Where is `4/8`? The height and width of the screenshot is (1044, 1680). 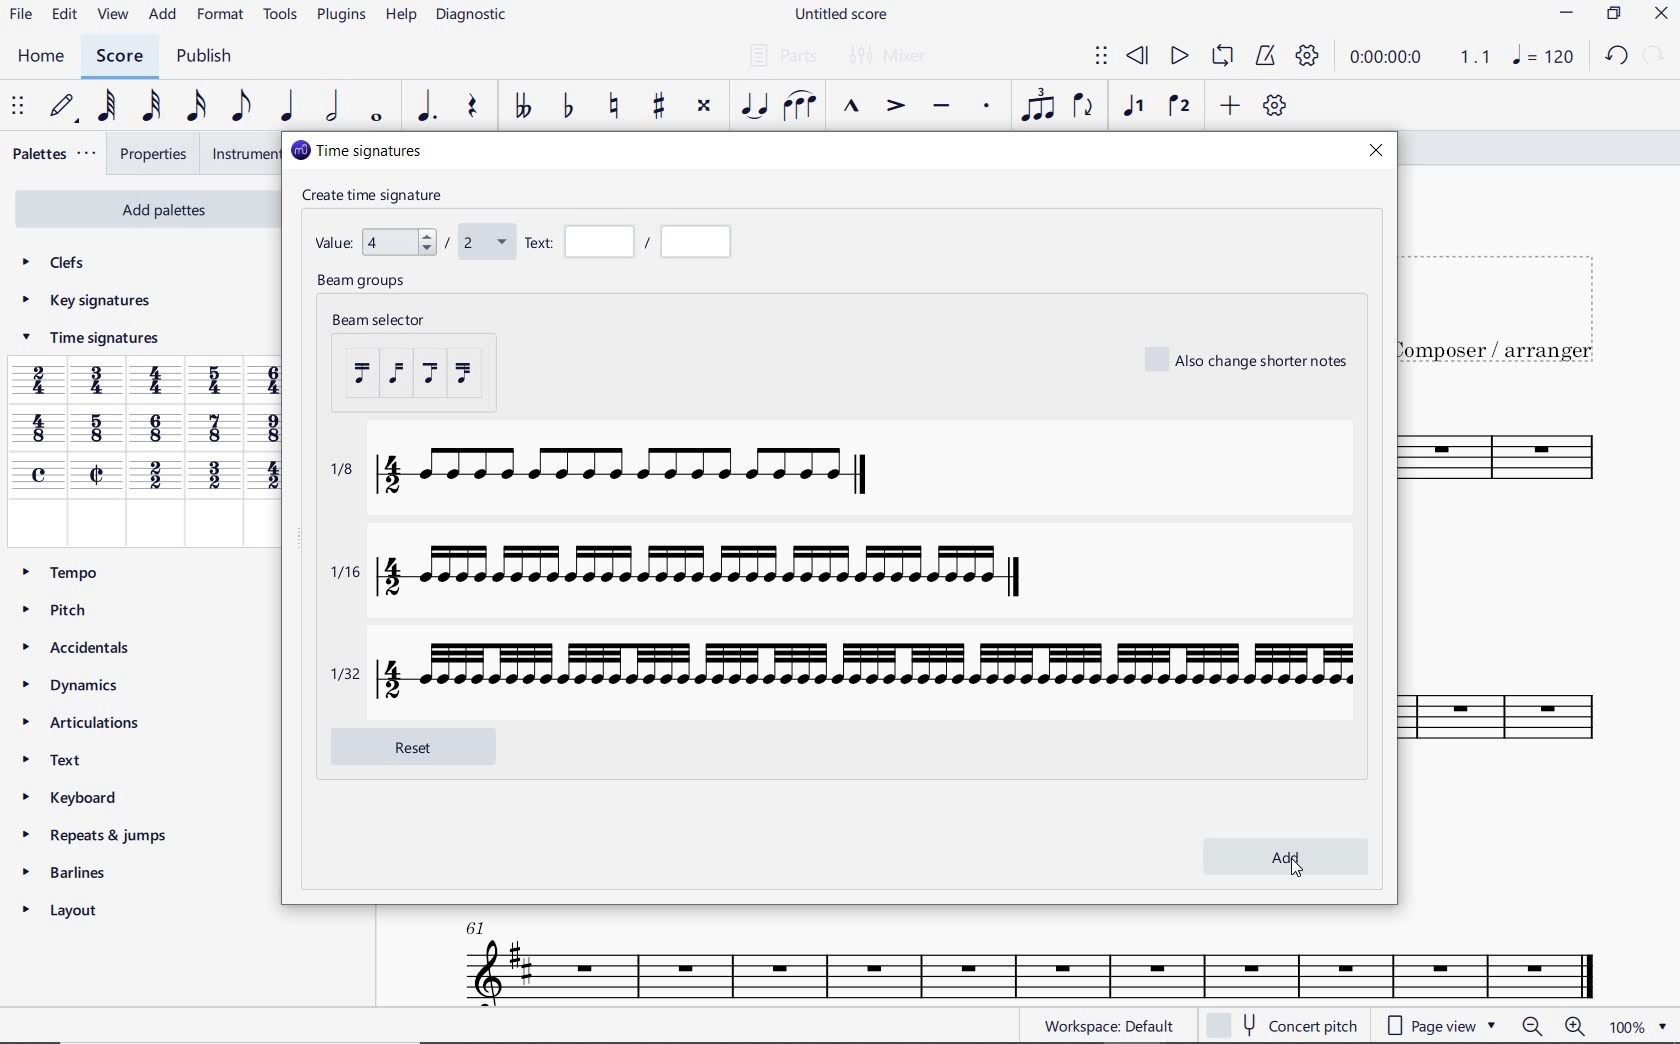
4/8 is located at coordinates (38, 430).